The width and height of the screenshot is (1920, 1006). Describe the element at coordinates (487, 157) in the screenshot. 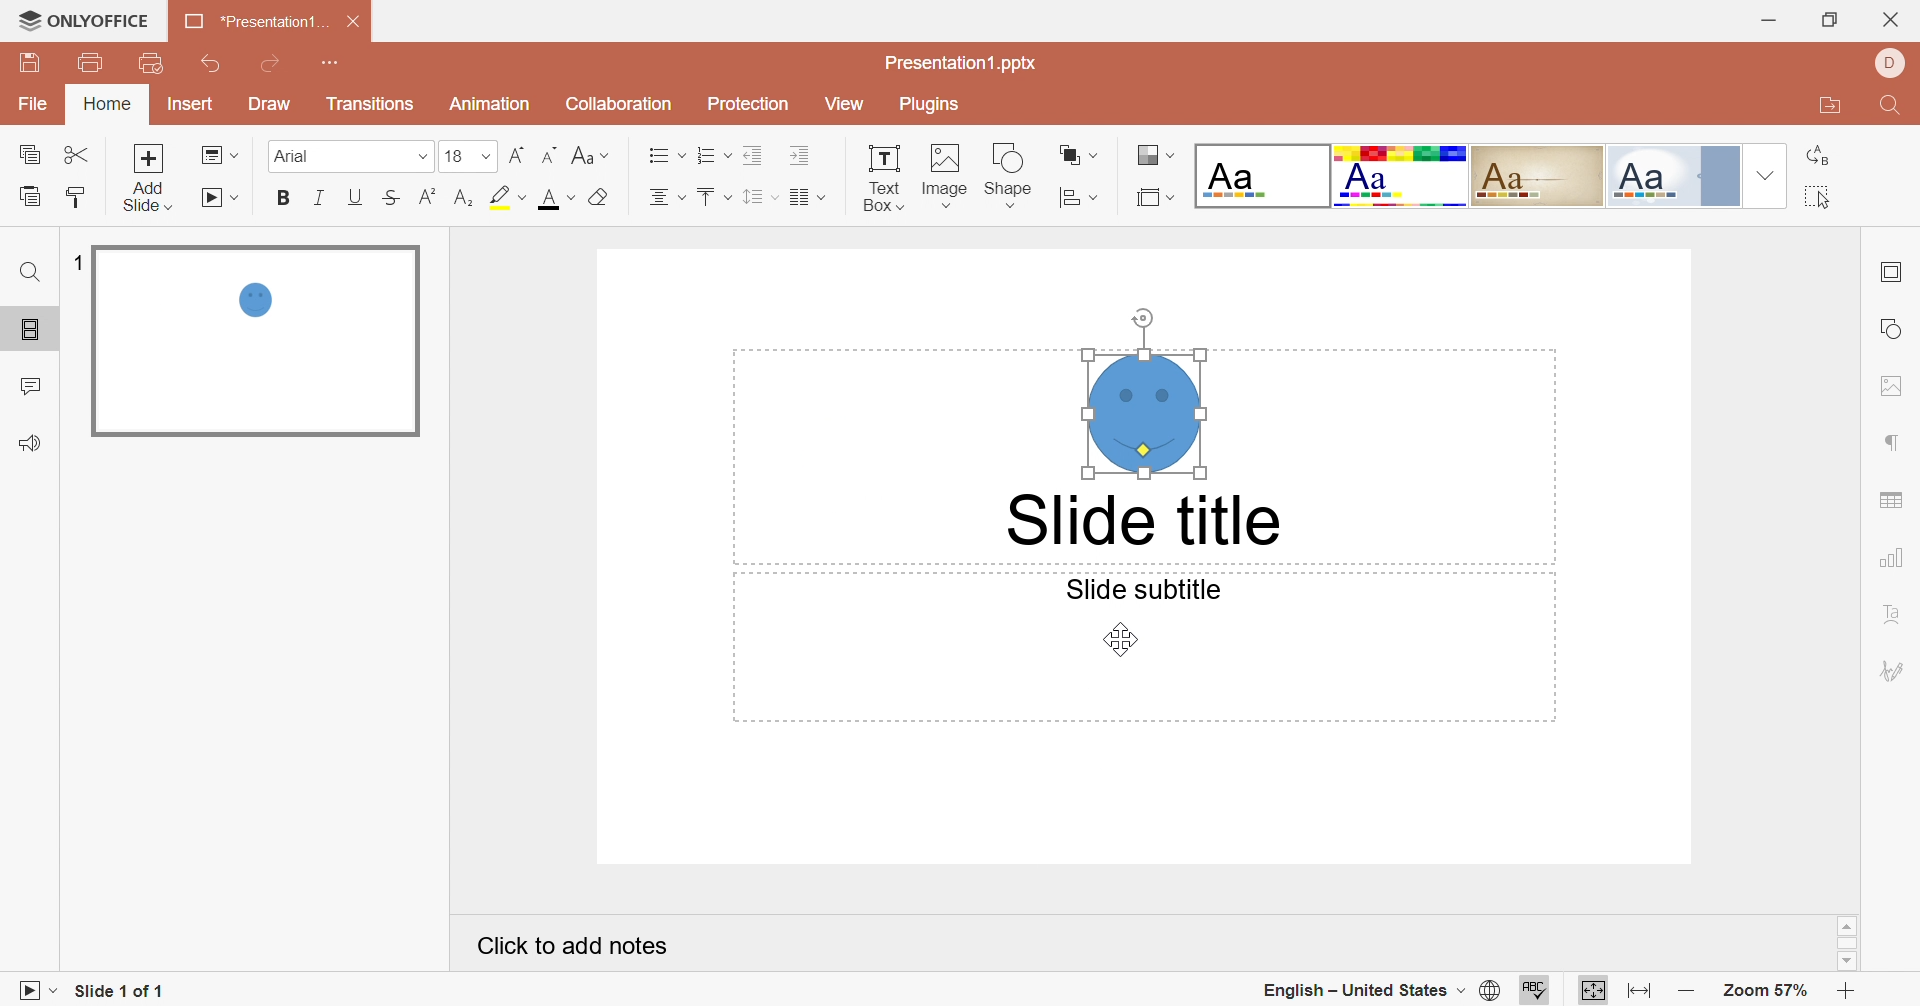

I see `Drop Down` at that location.